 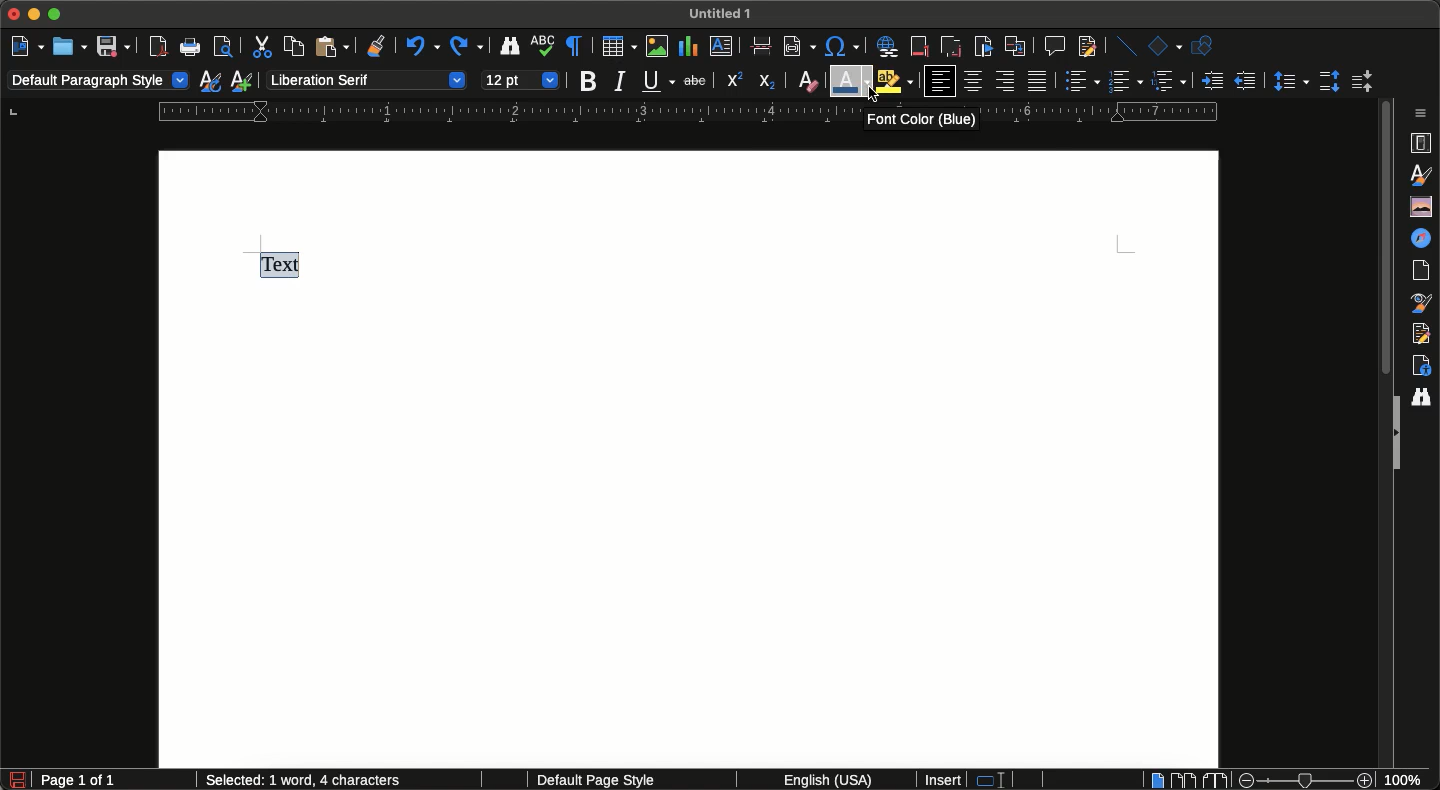 What do you see at coordinates (848, 79) in the screenshot?
I see `Selecting font color` at bounding box center [848, 79].